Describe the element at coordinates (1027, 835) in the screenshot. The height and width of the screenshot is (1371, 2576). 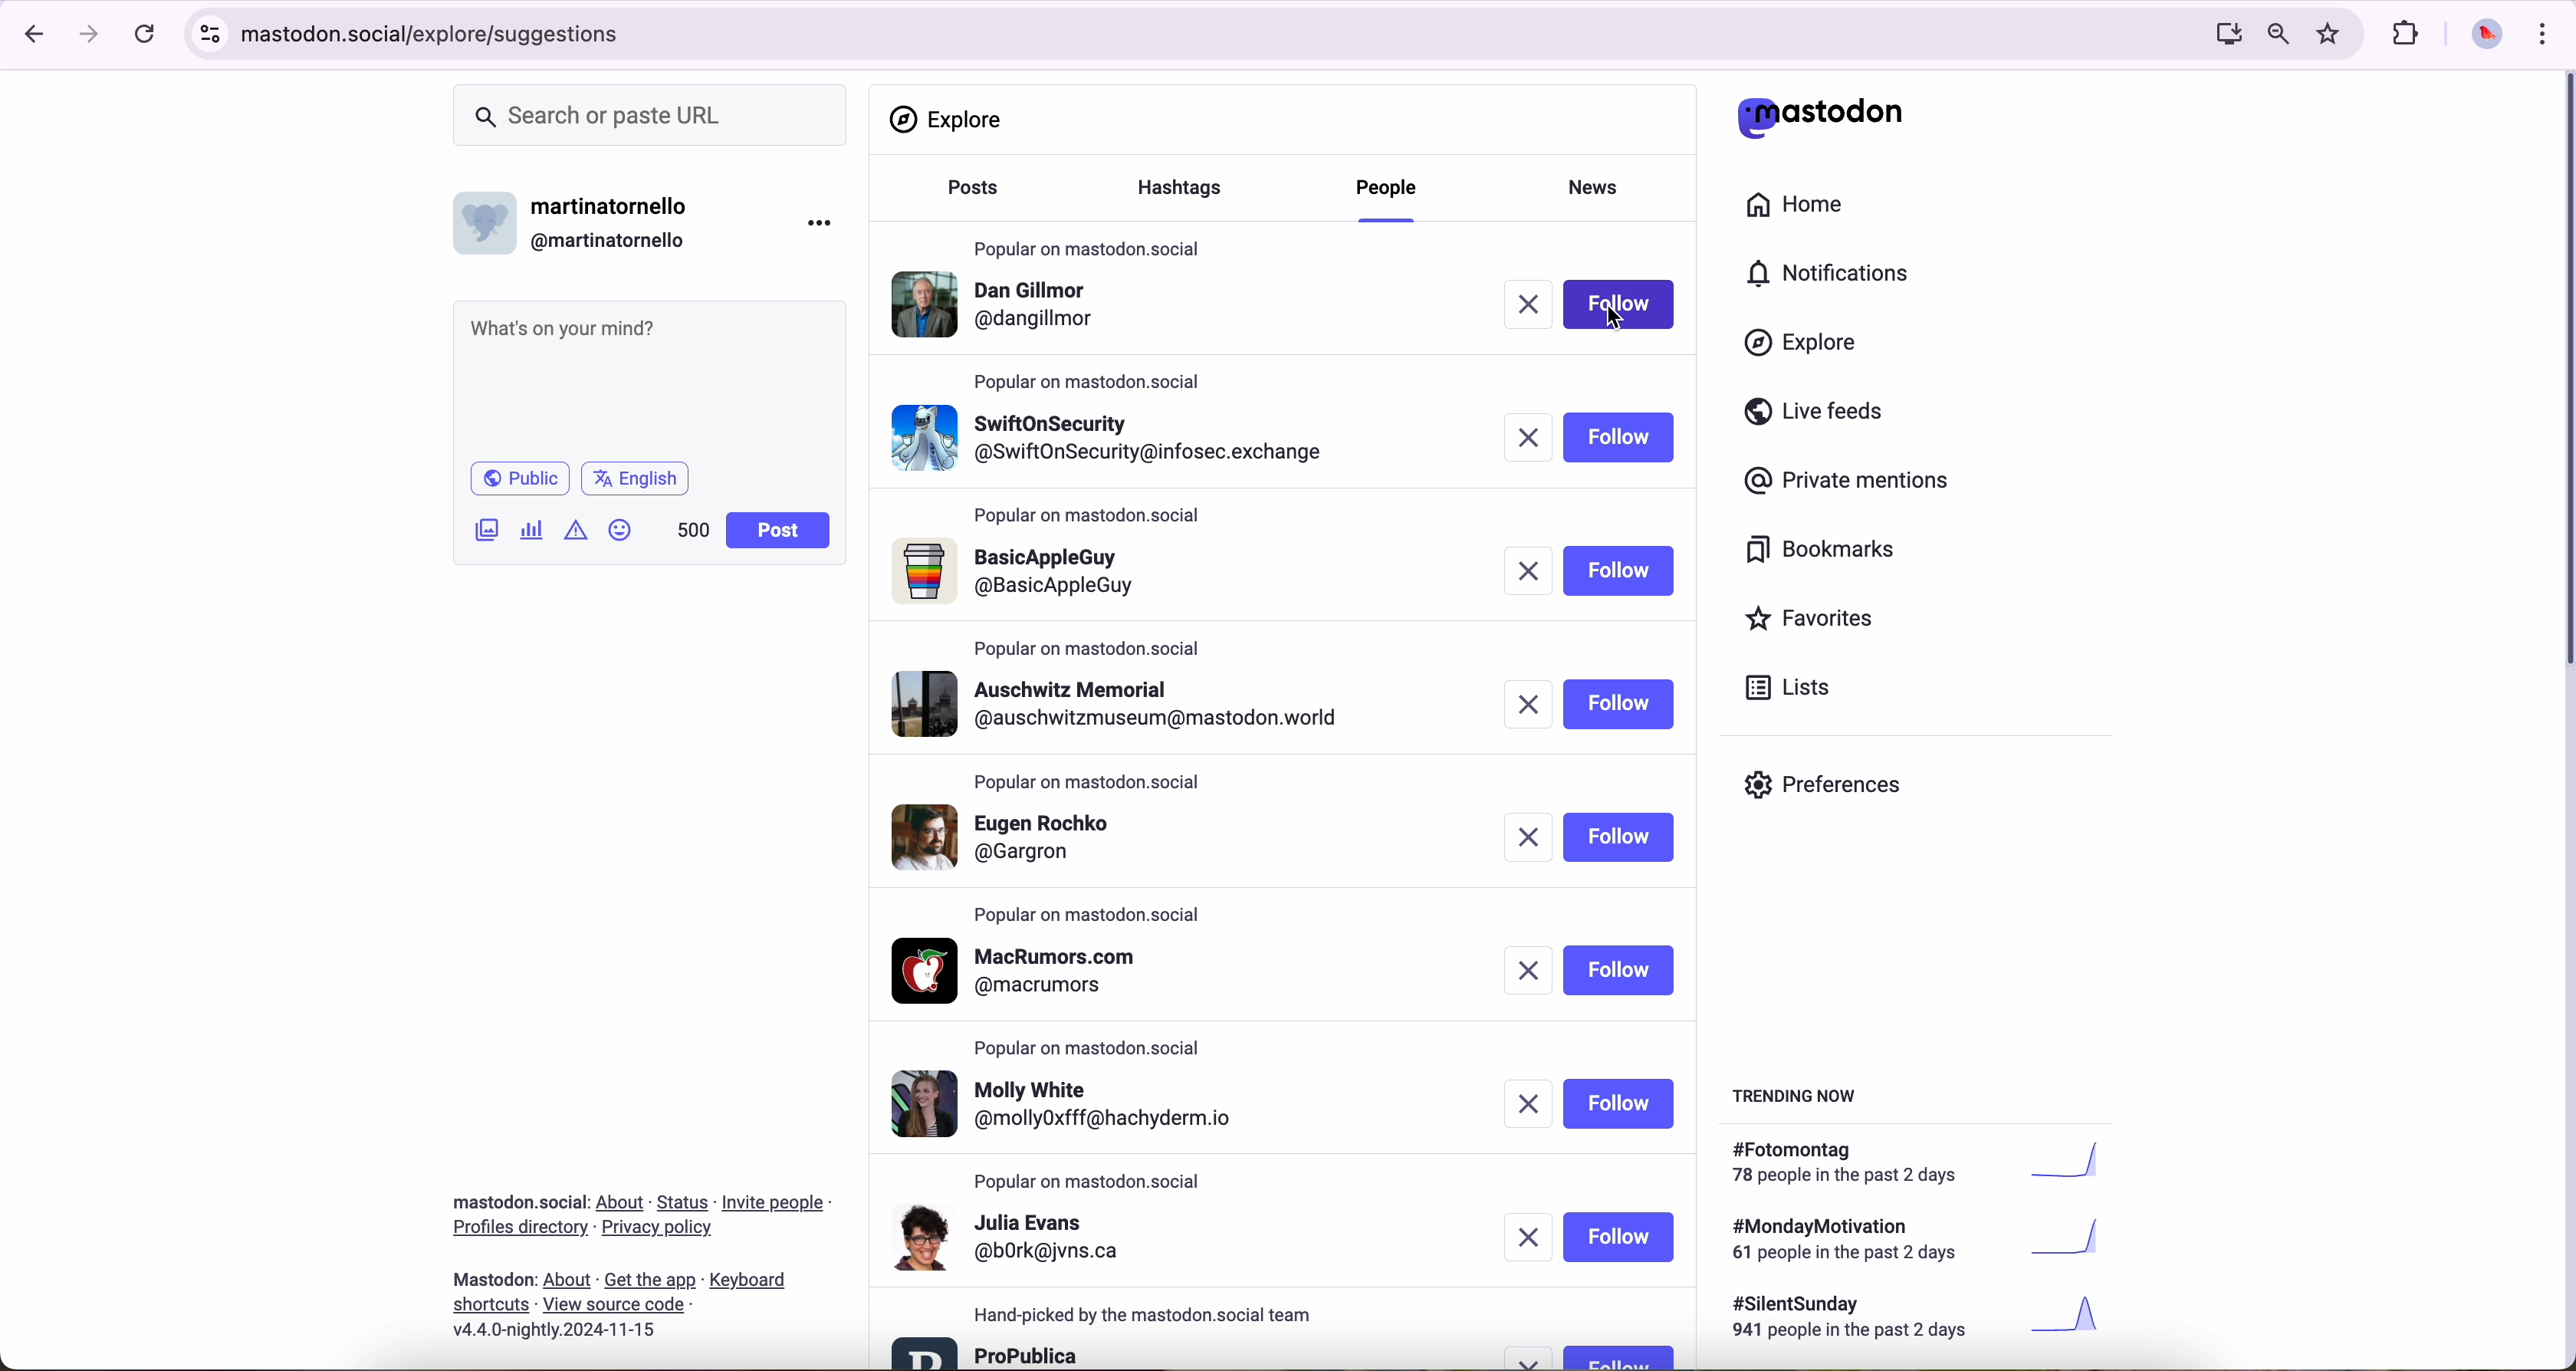
I see `profile` at that location.